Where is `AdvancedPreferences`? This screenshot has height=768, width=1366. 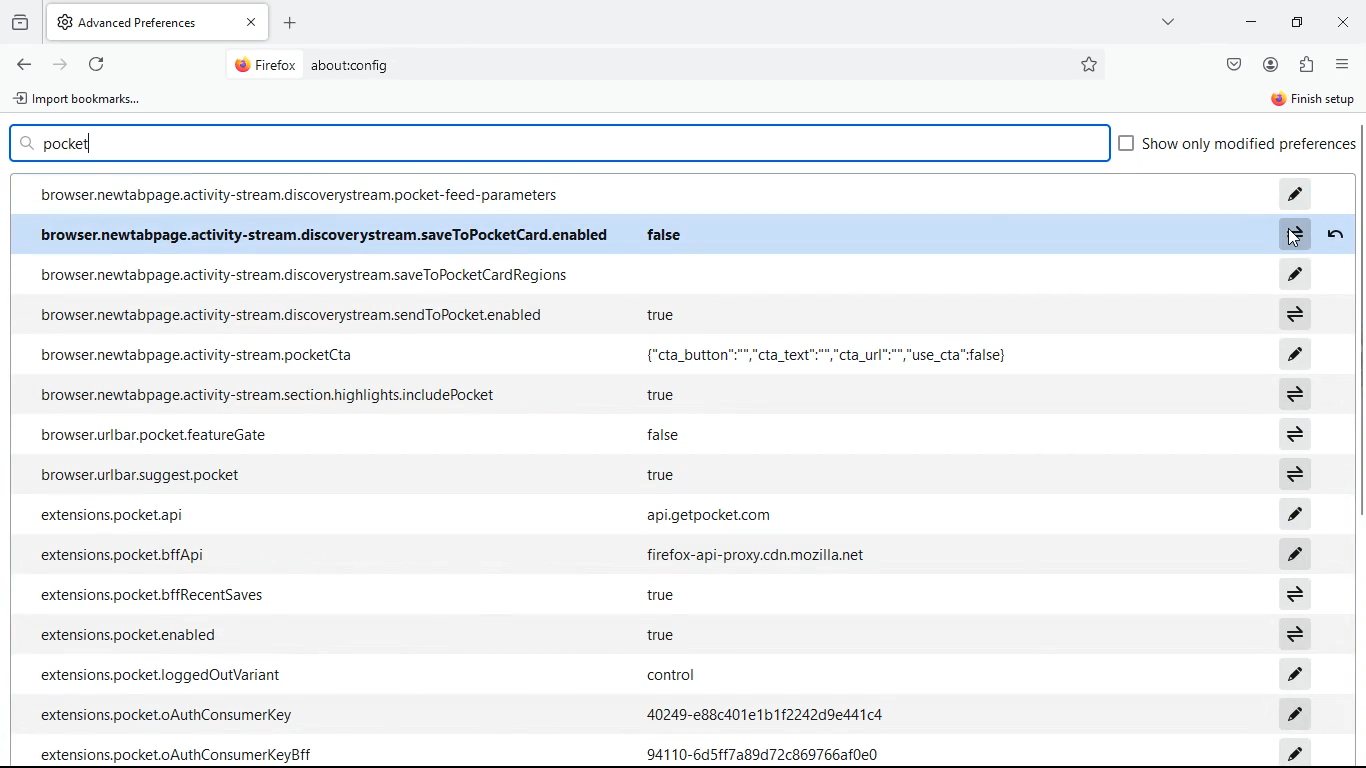 AdvancedPreferences is located at coordinates (159, 23).